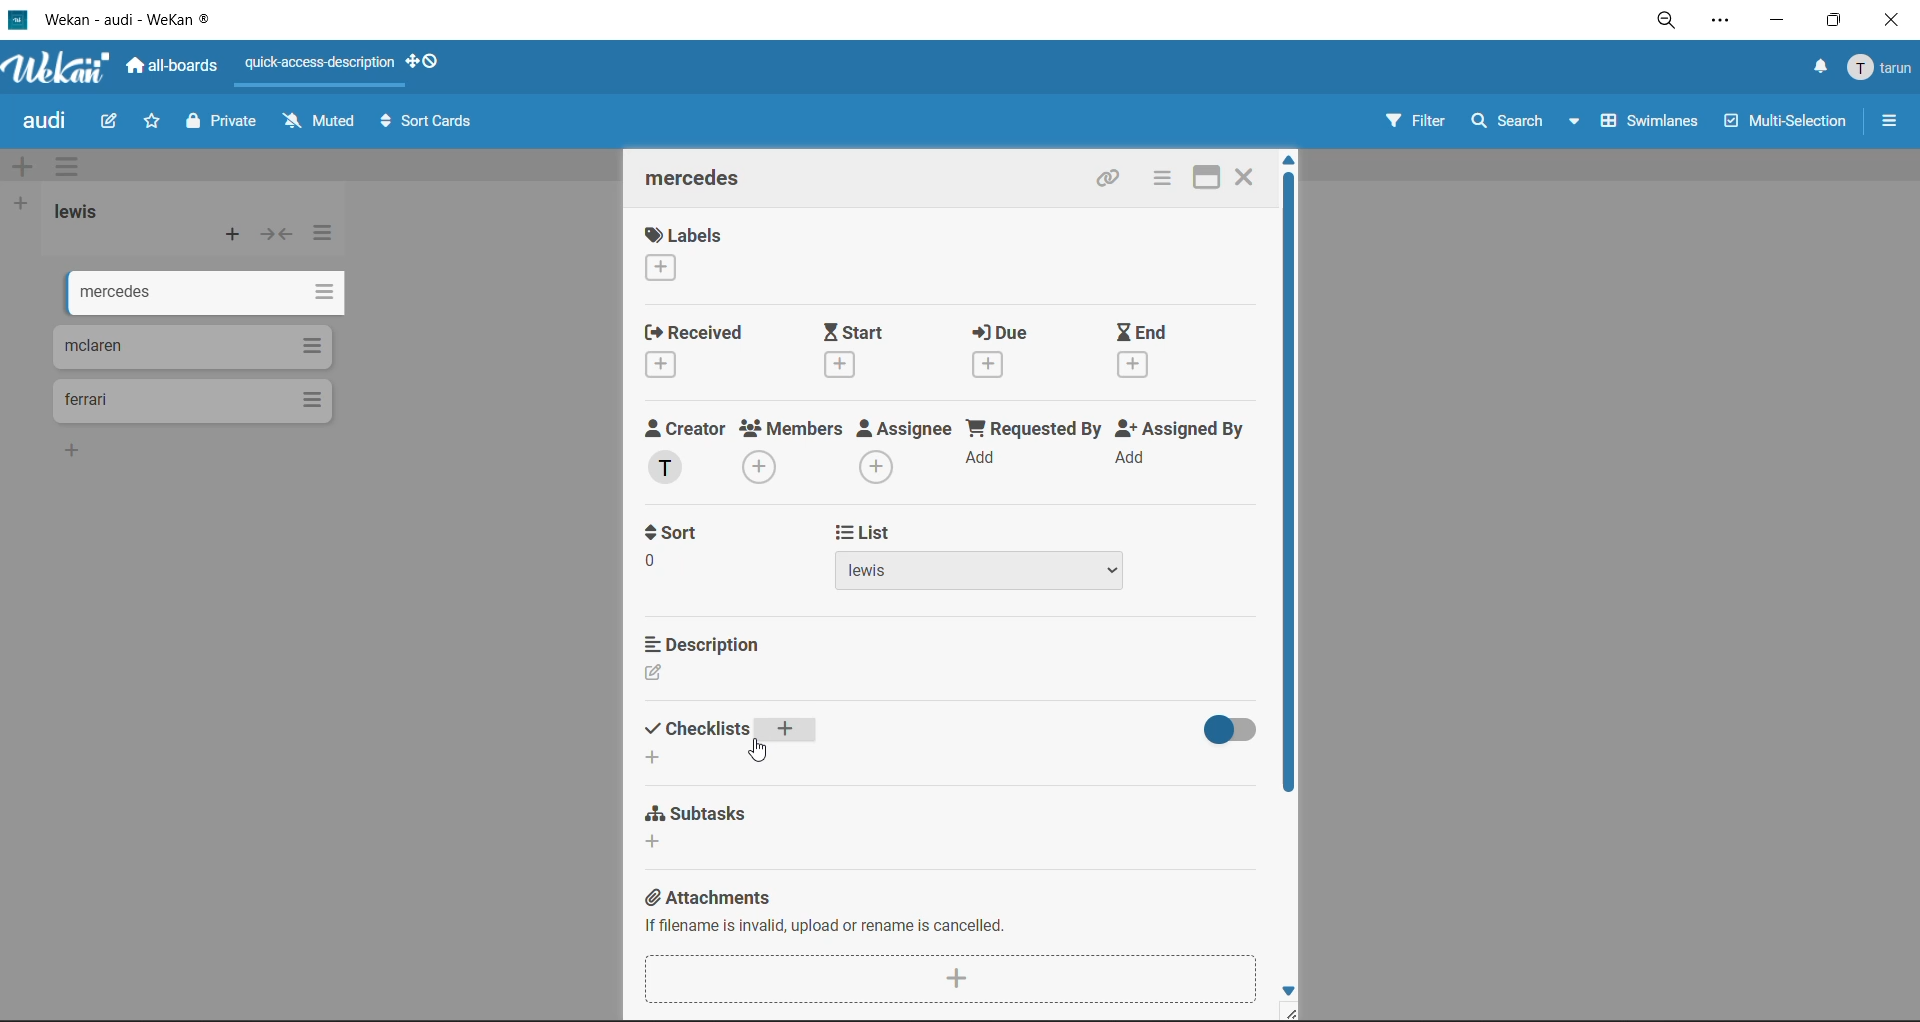 The height and width of the screenshot is (1022, 1920). Describe the element at coordinates (111, 120) in the screenshot. I see `edit` at that location.